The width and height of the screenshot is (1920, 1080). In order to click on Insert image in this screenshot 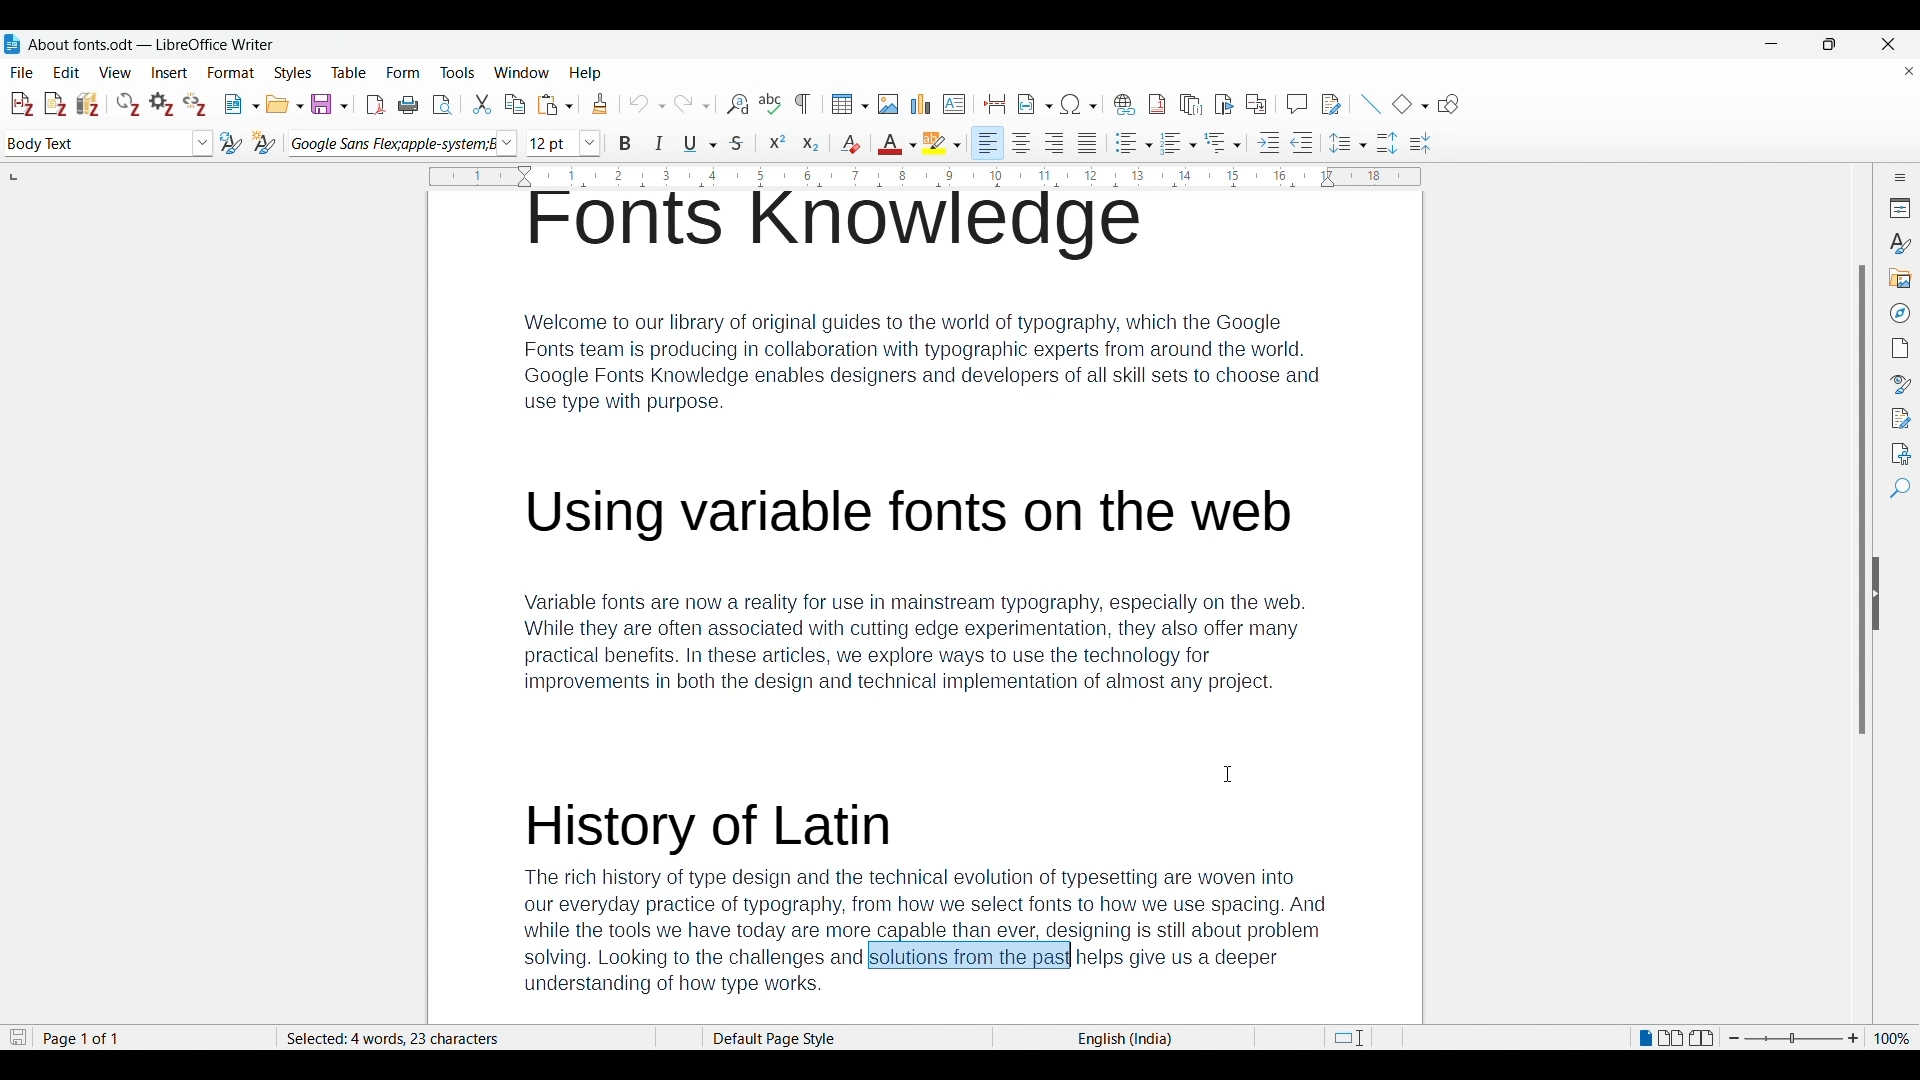, I will do `click(888, 104)`.